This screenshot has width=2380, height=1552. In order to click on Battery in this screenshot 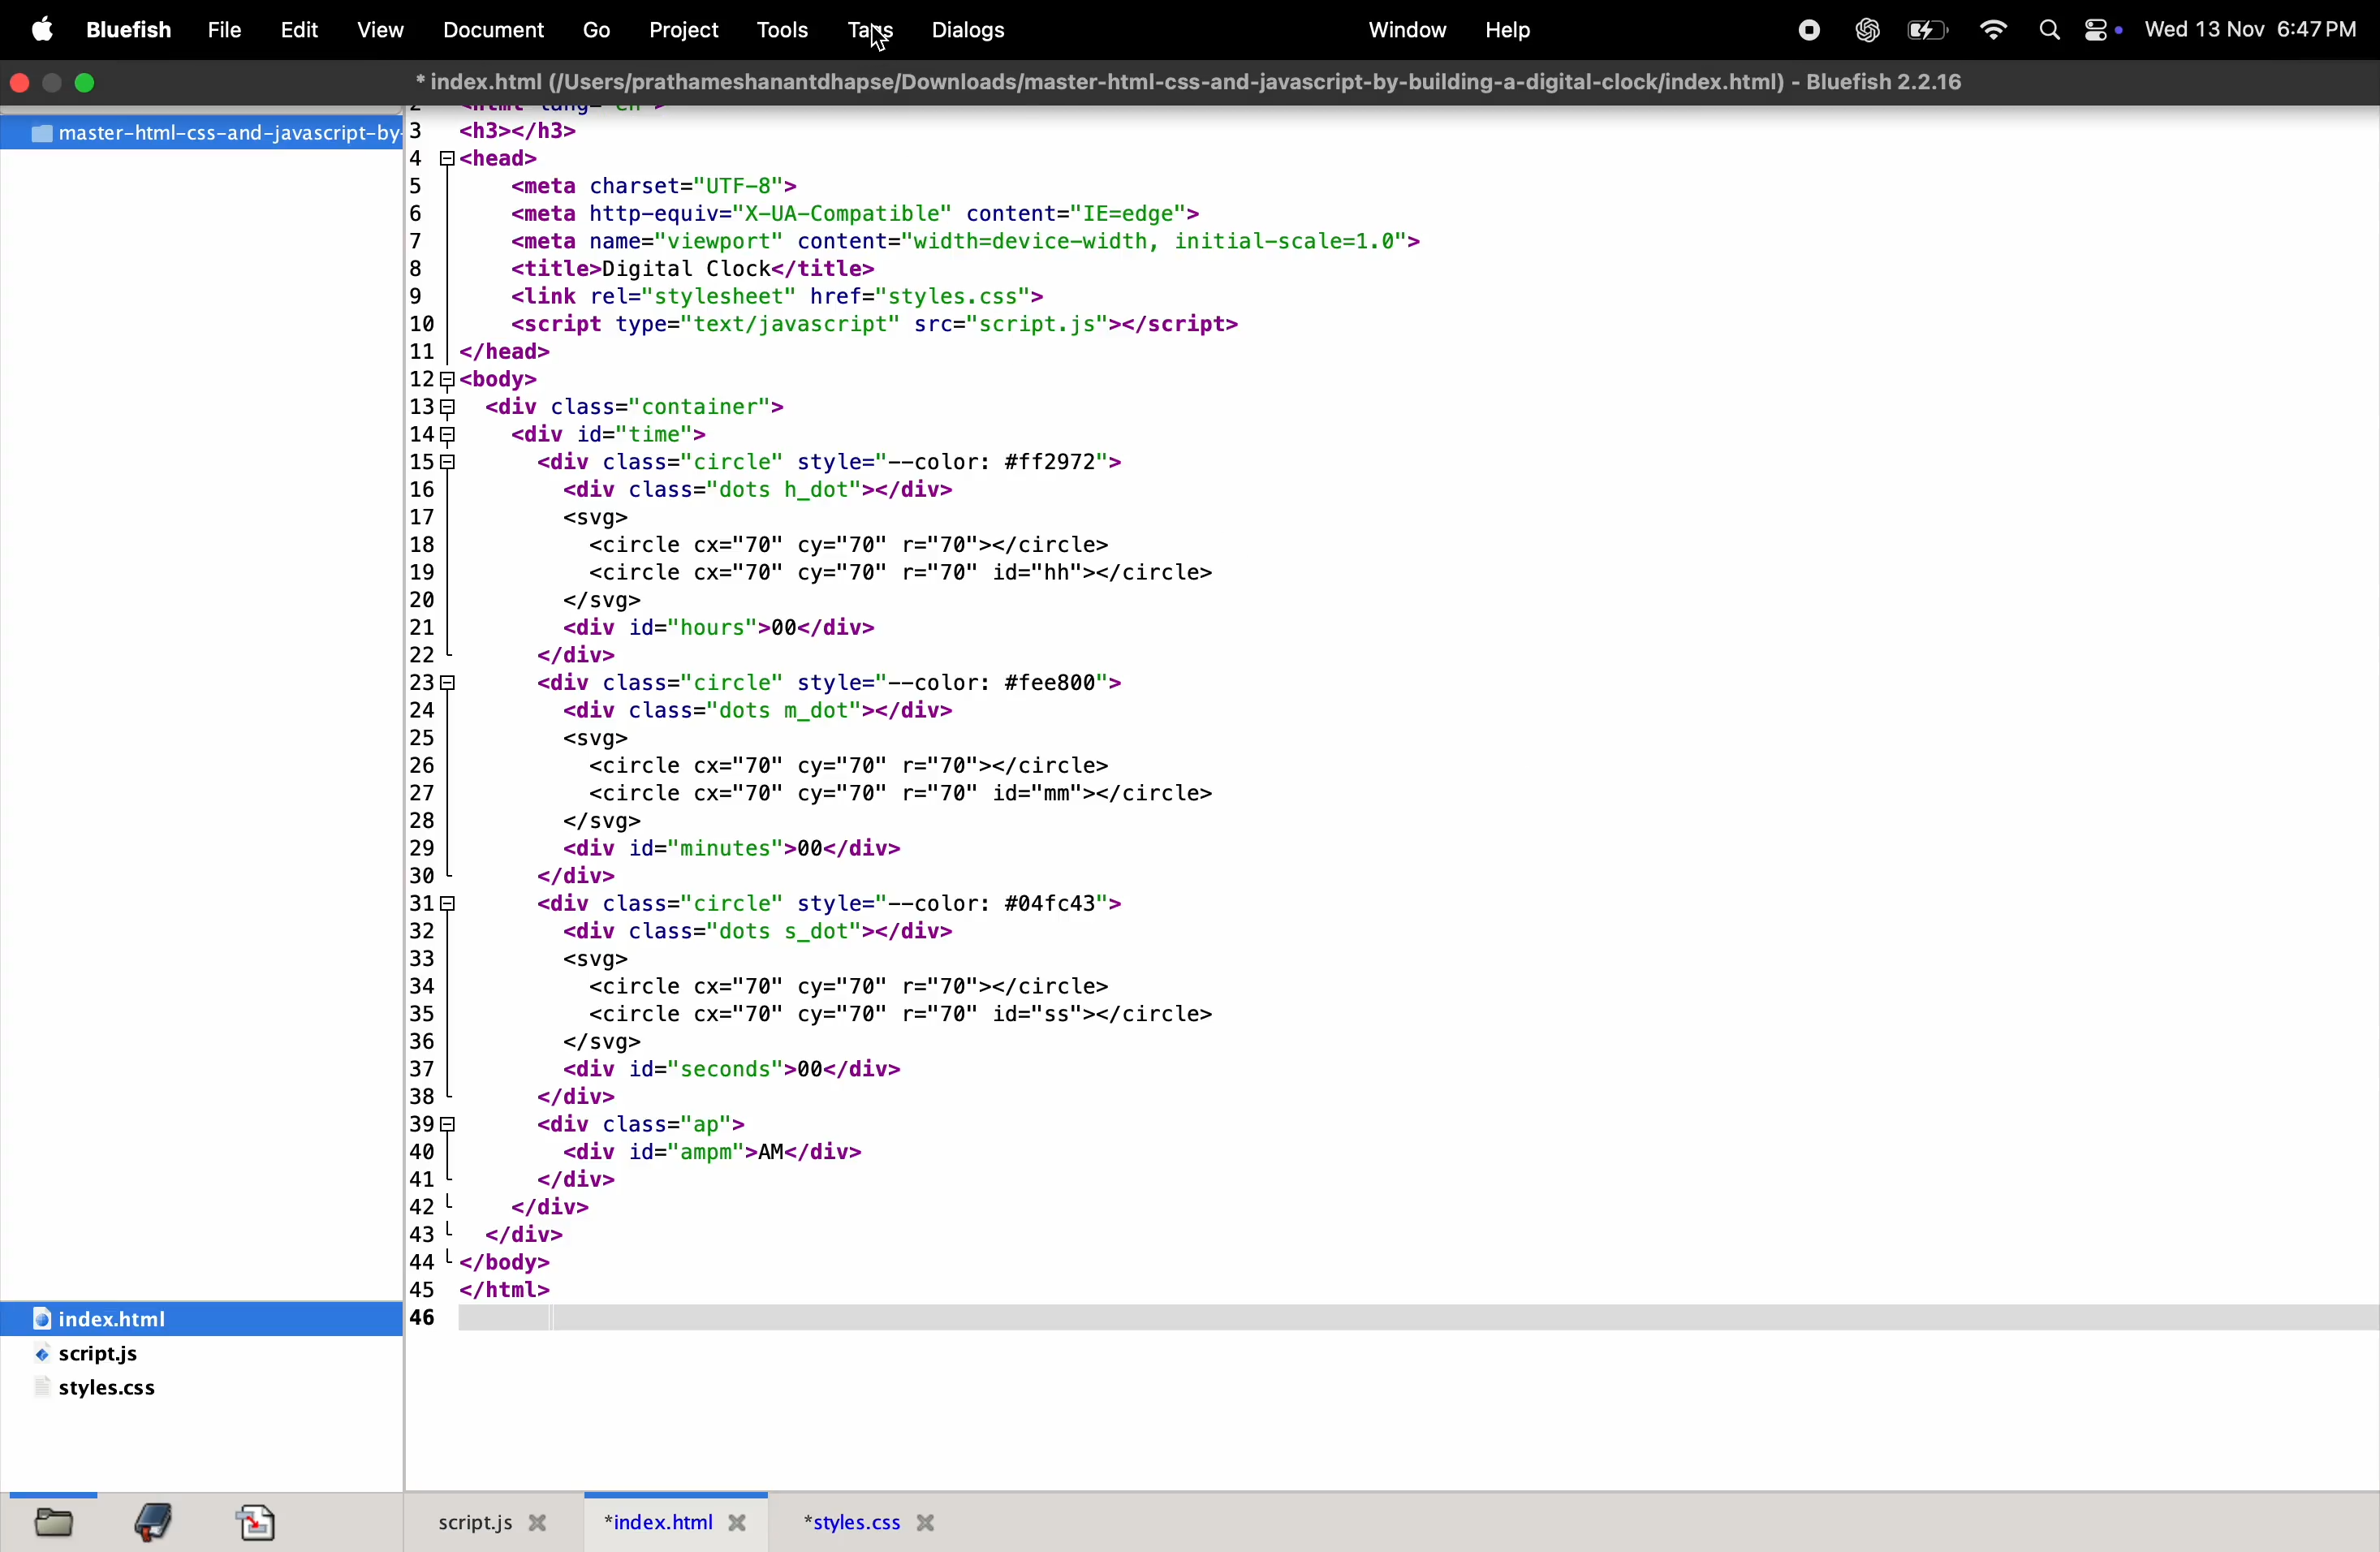, I will do `click(1931, 28)`.